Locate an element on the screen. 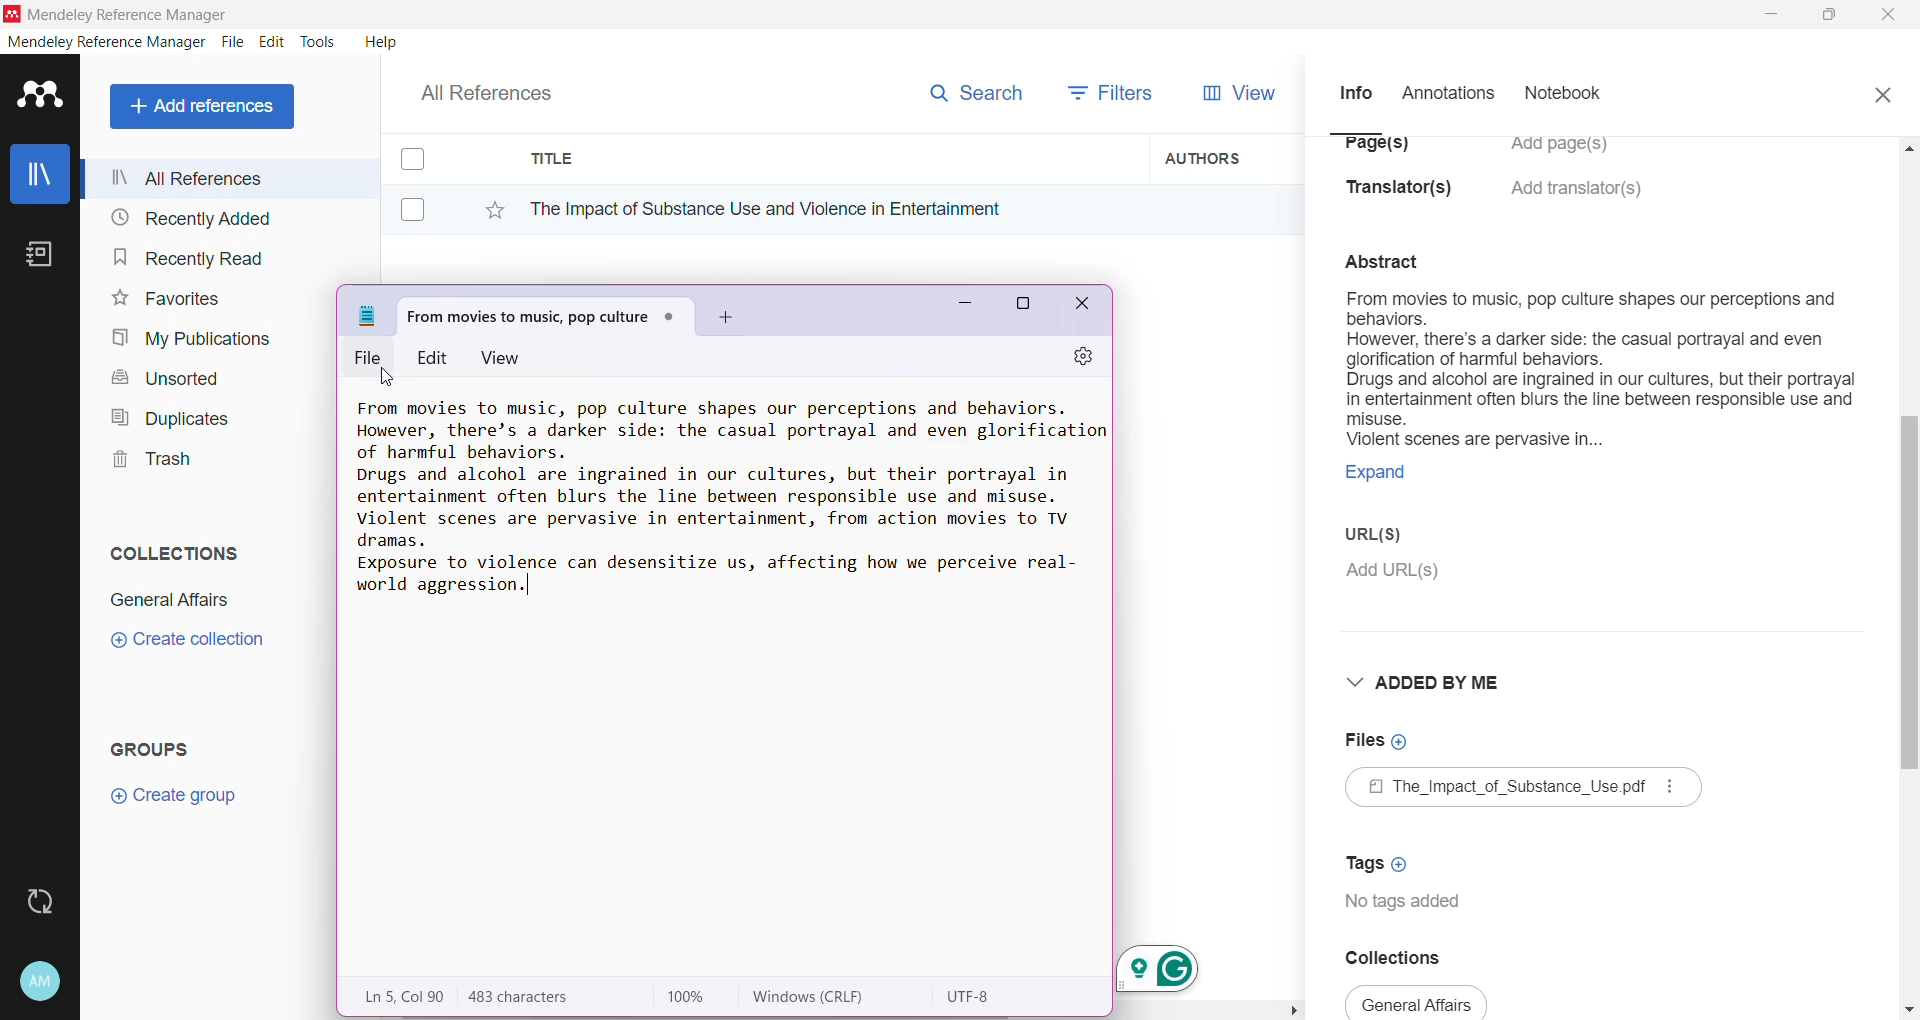 This screenshot has width=1920, height=1020. All References is located at coordinates (500, 88).